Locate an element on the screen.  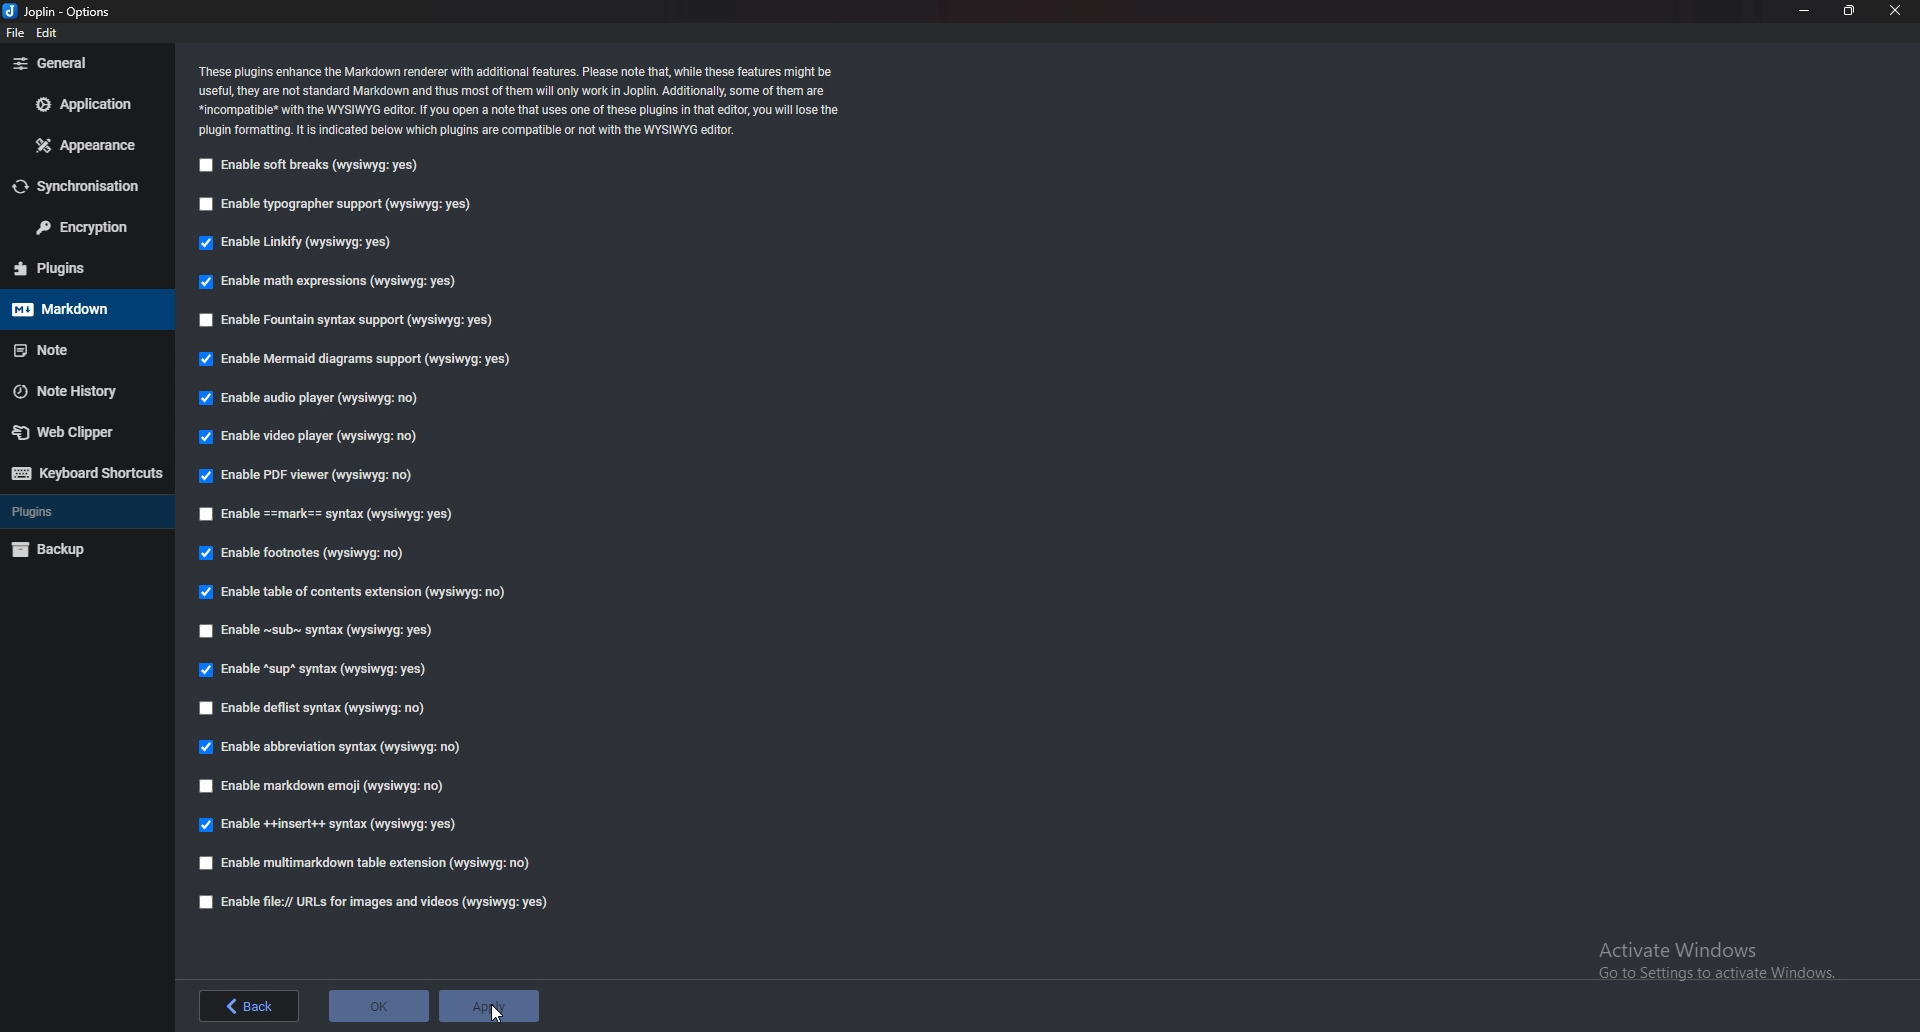
Enable soft breaks is located at coordinates (311, 168).